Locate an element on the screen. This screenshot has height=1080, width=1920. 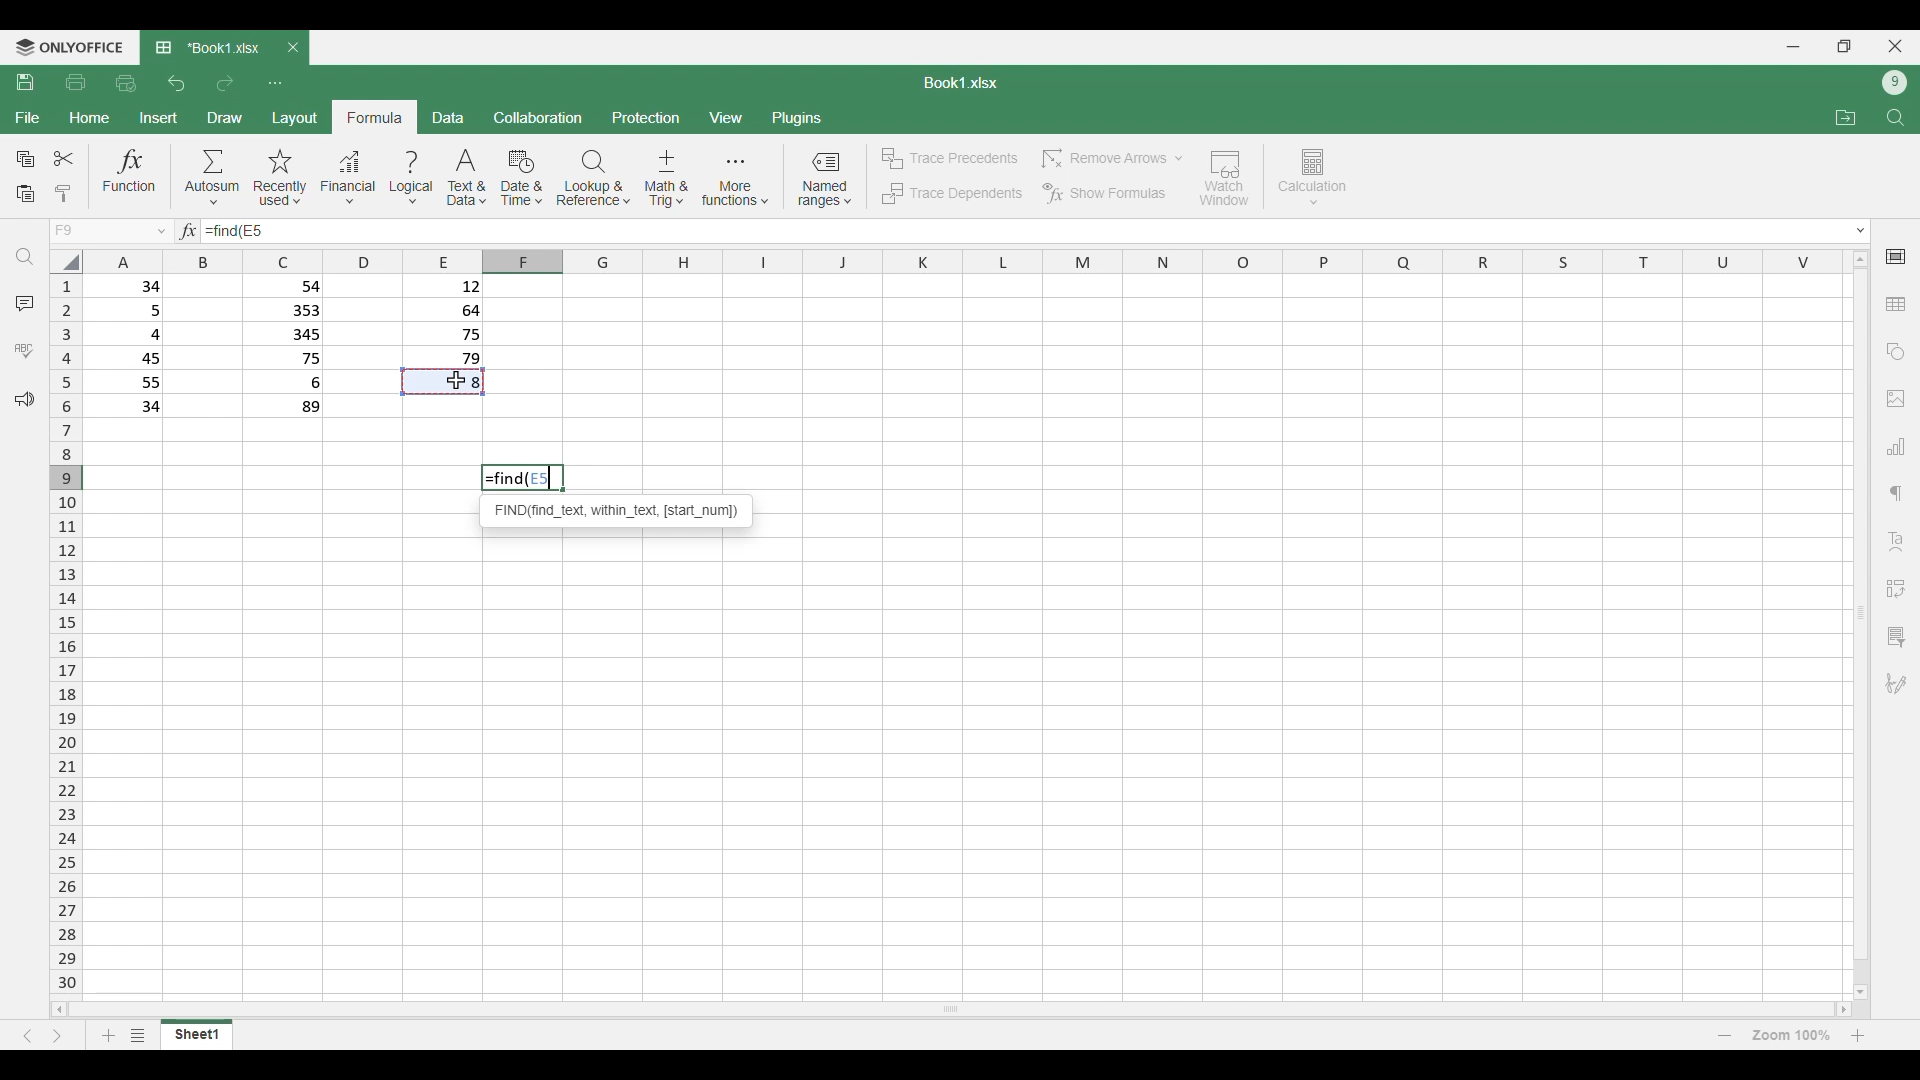
Indicates cell is selected is located at coordinates (443, 382).